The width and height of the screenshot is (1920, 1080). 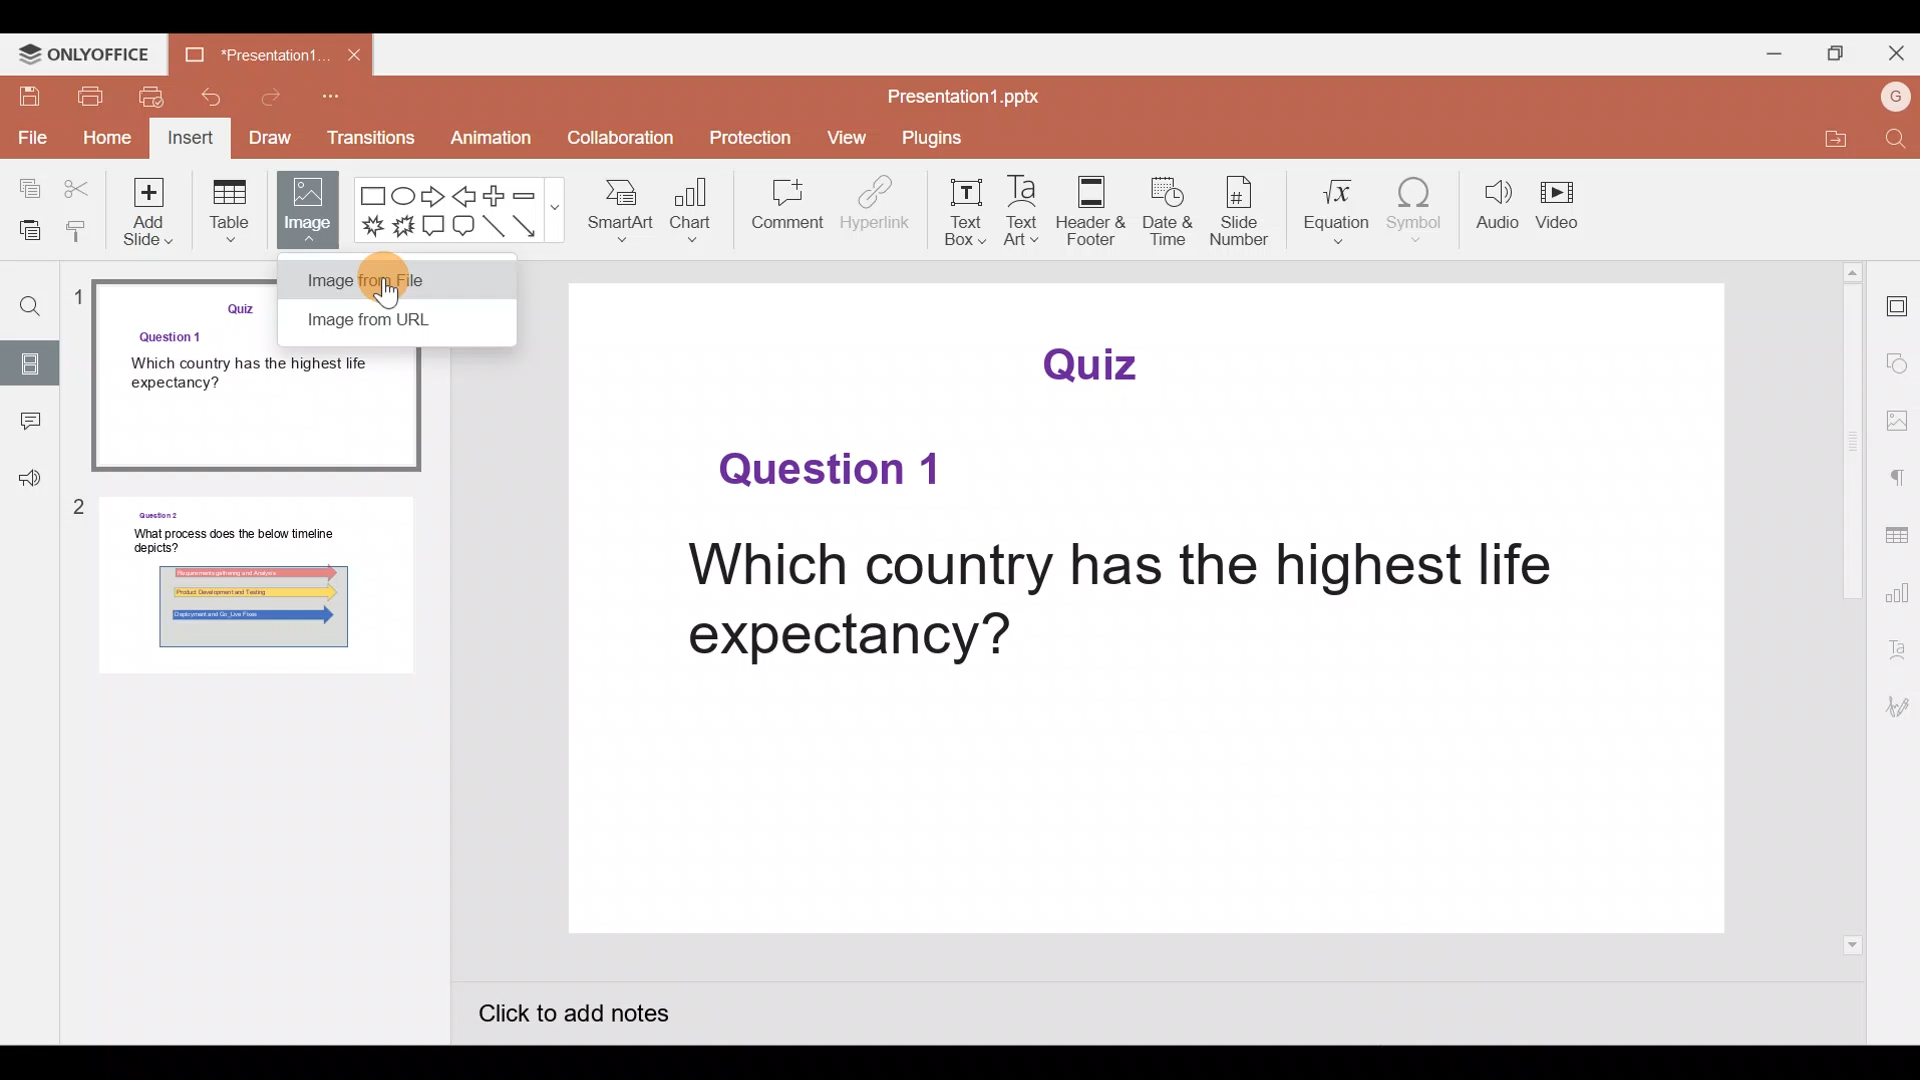 What do you see at coordinates (612, 137) in the screenshot?
I see `Collaboration` at bounding box center [612, 137].